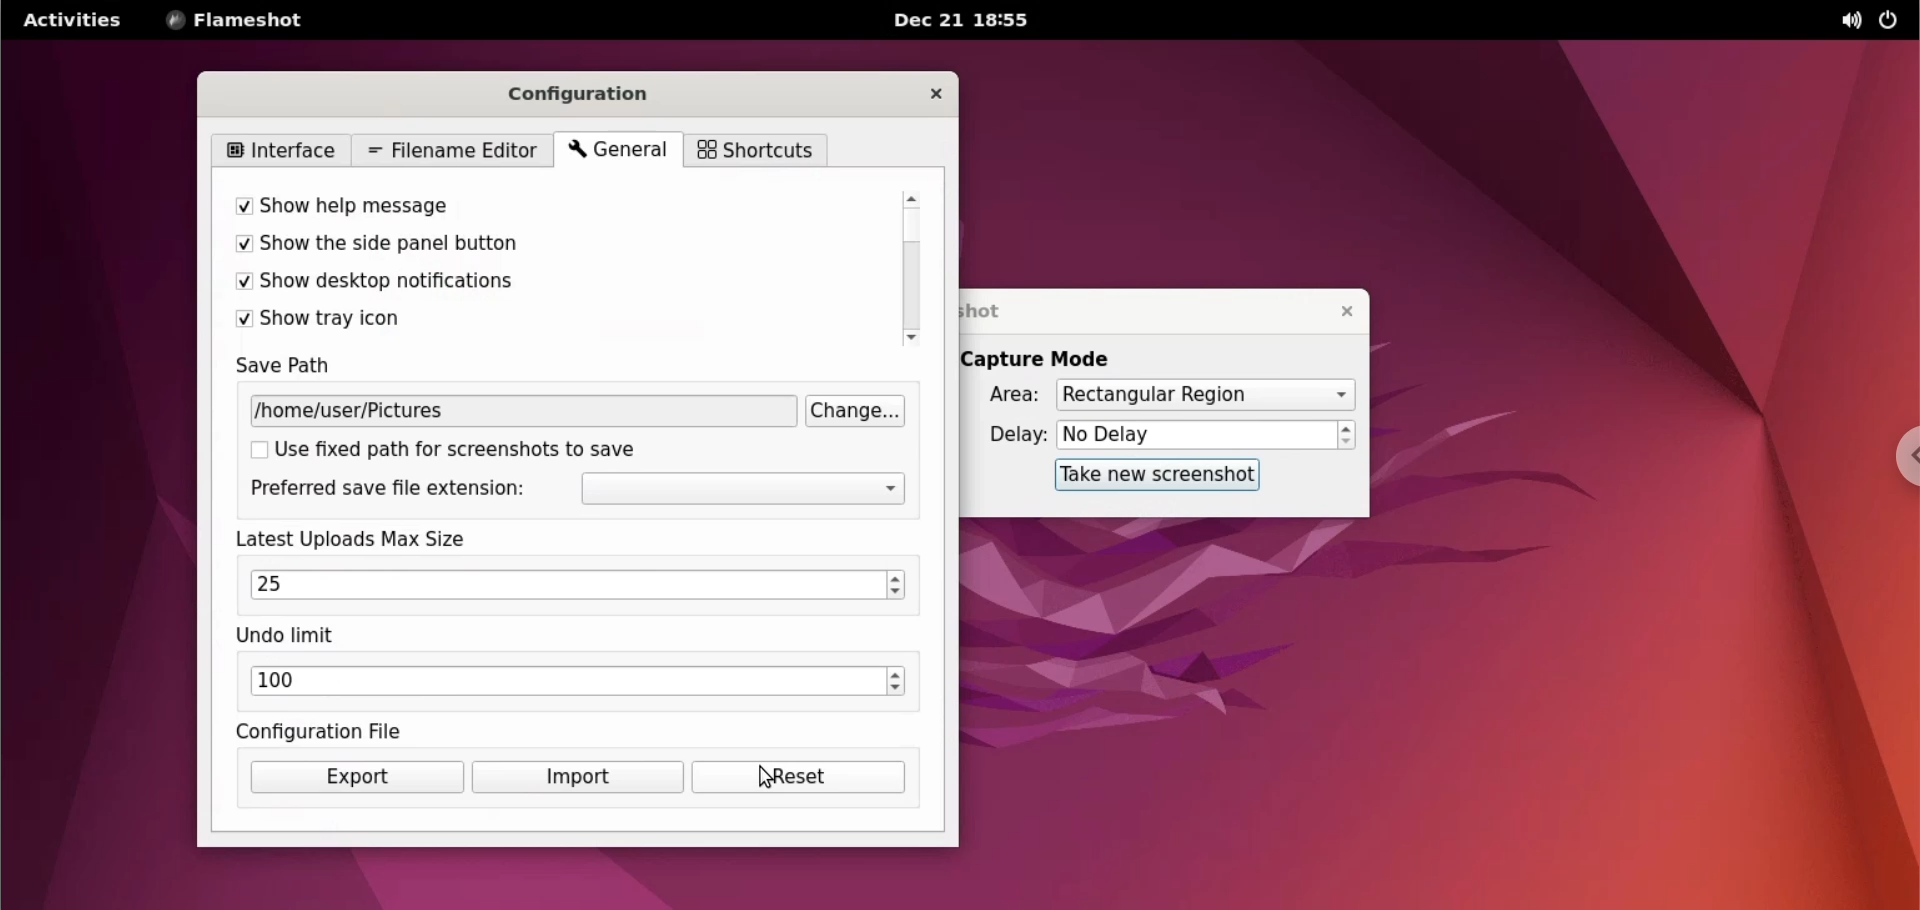 The width and height of the screenshot is (1920, 910). Describe the element at coordinates (353, 729) in the screenshot. I see `configuration file` at that location.